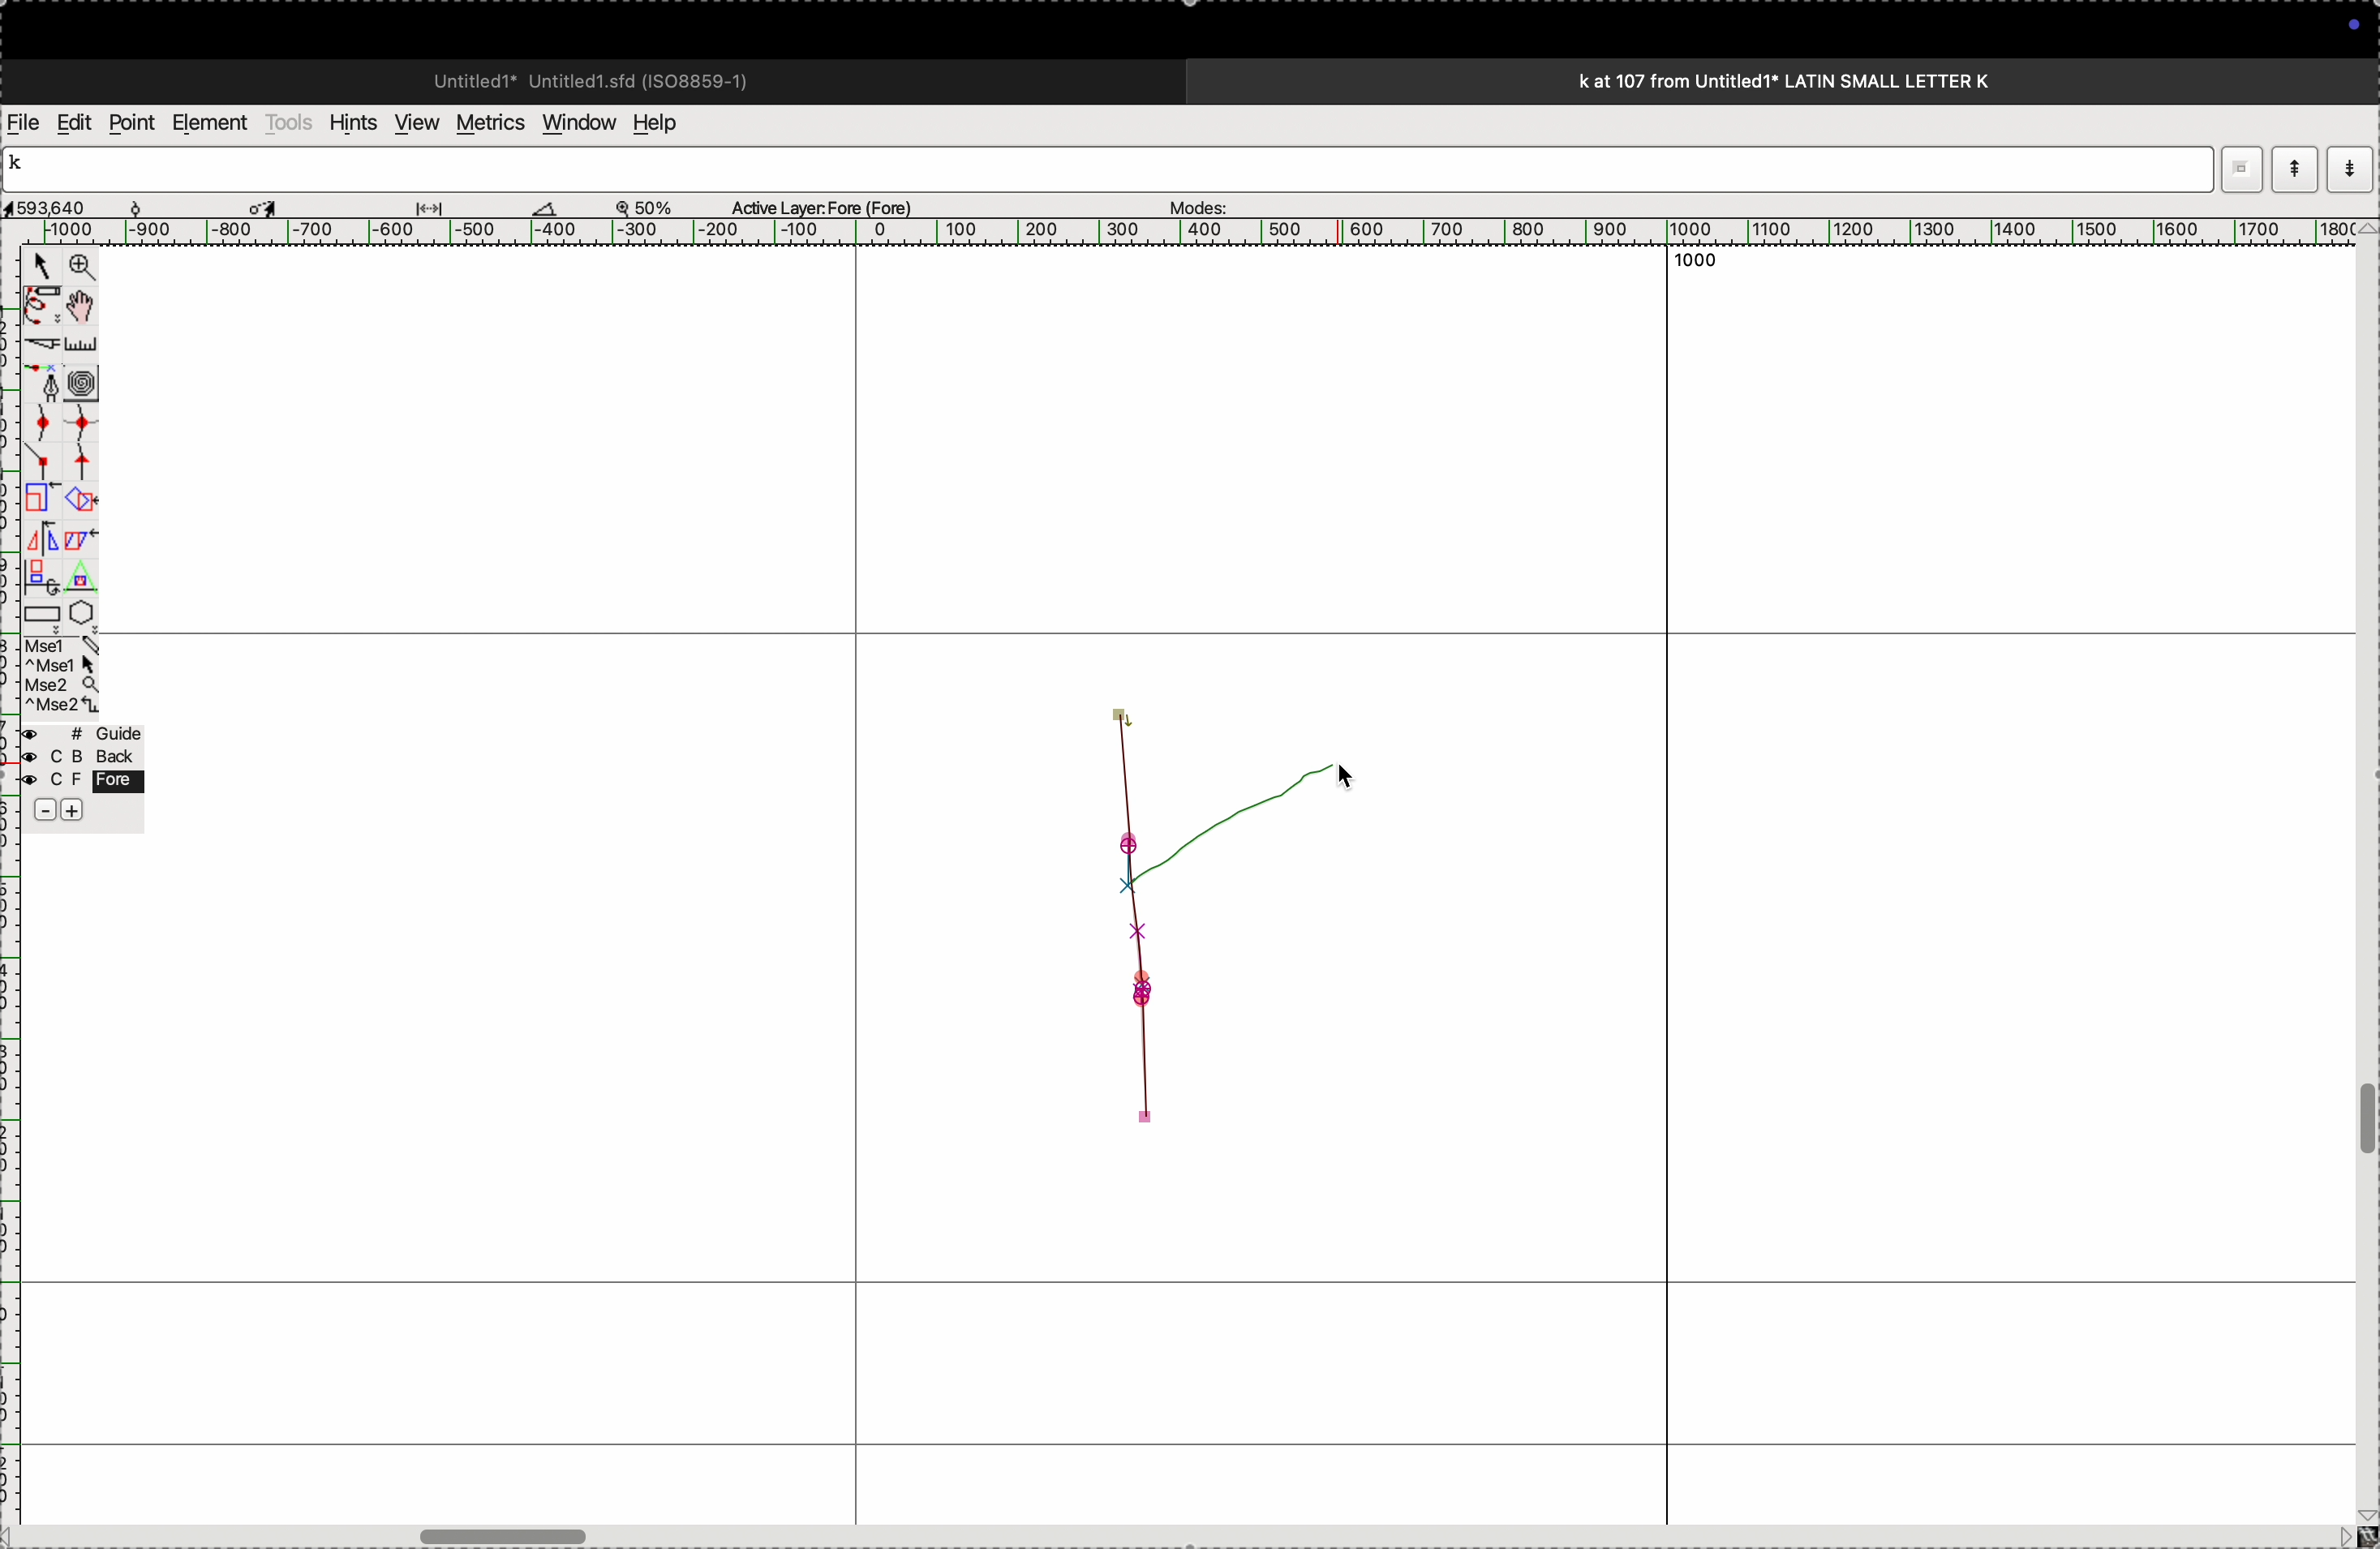  I want to click on active kayer, so click(834, 206).